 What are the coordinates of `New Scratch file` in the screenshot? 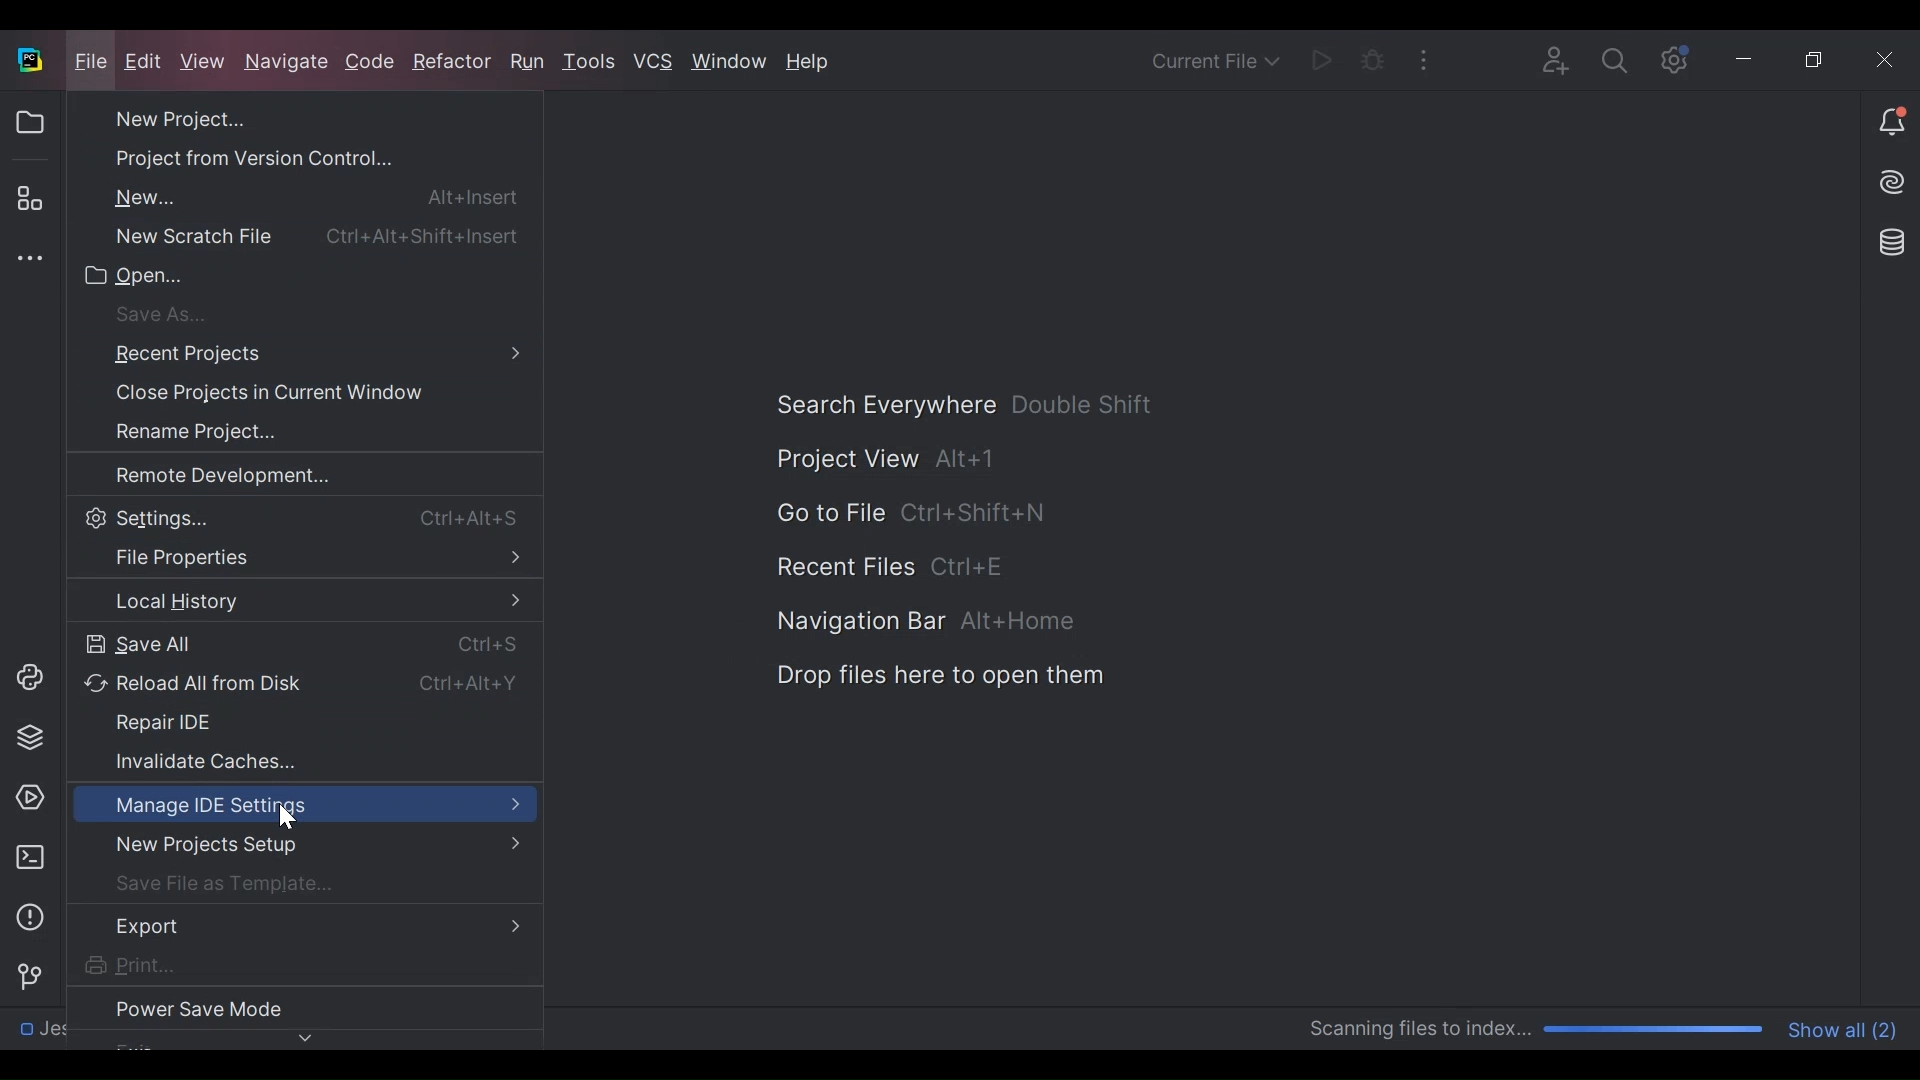 It's located at (296, 238).